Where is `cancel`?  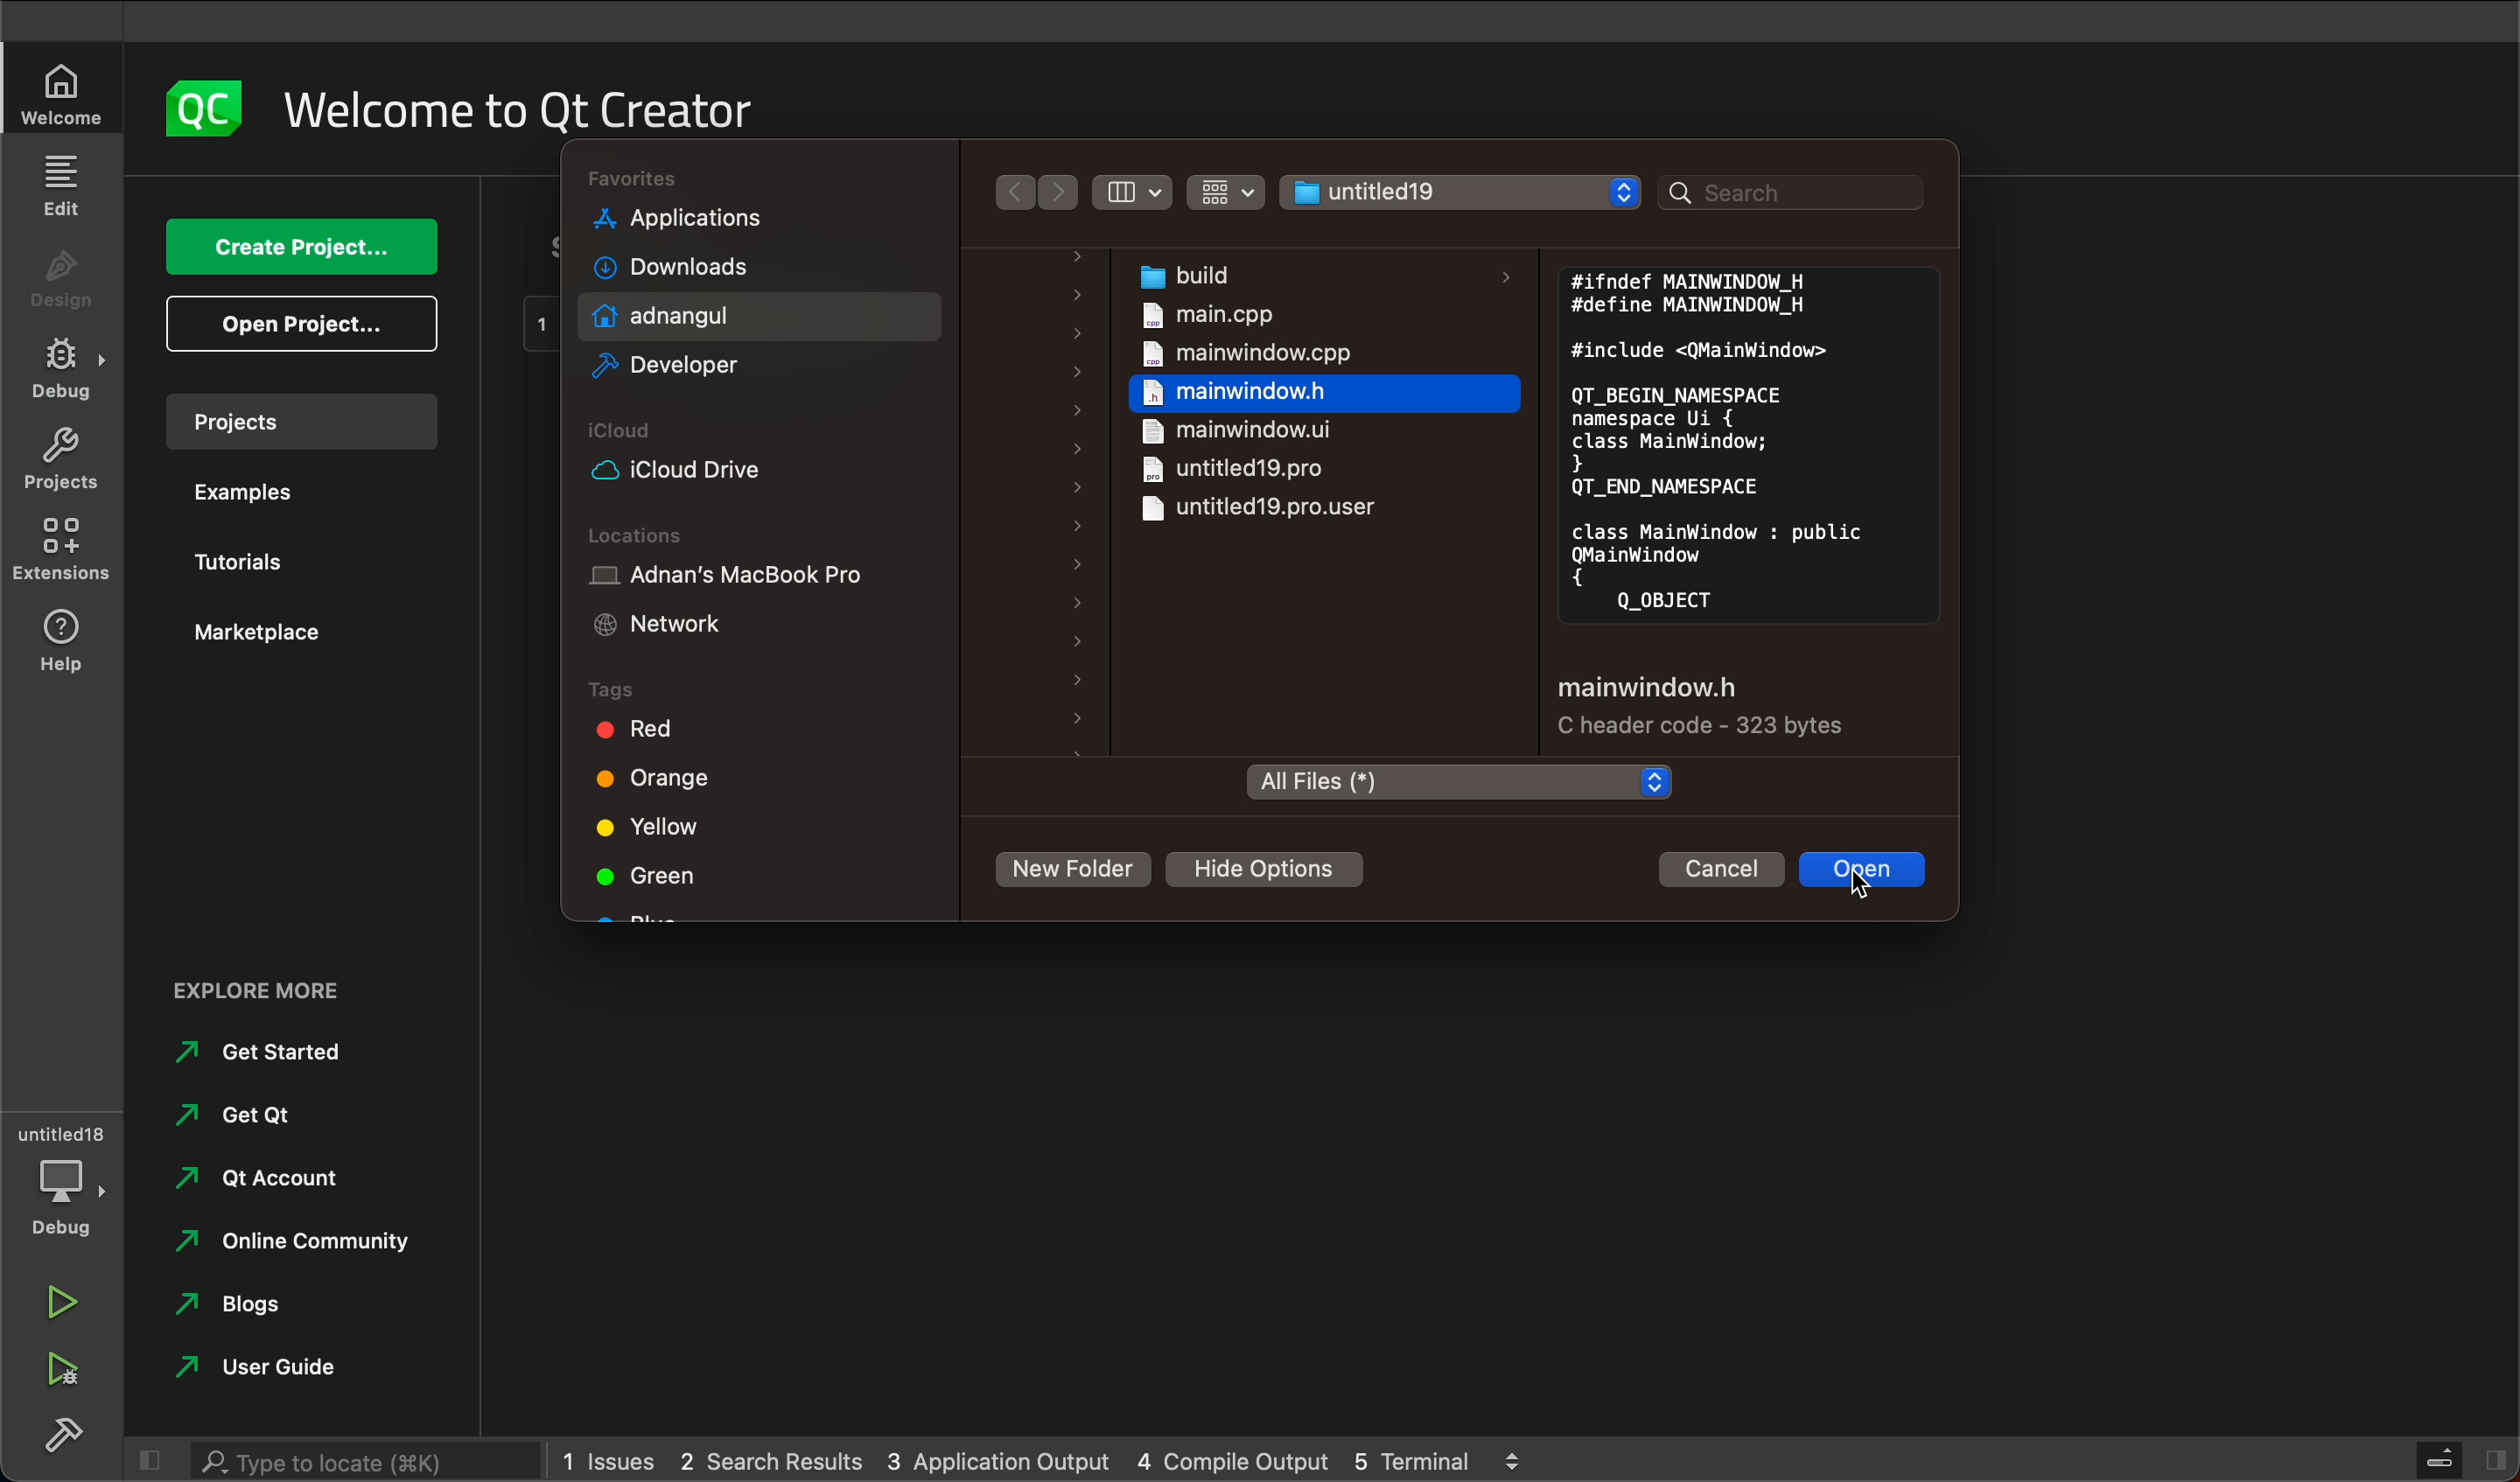 cancel is located at coordinates (1724, 870).